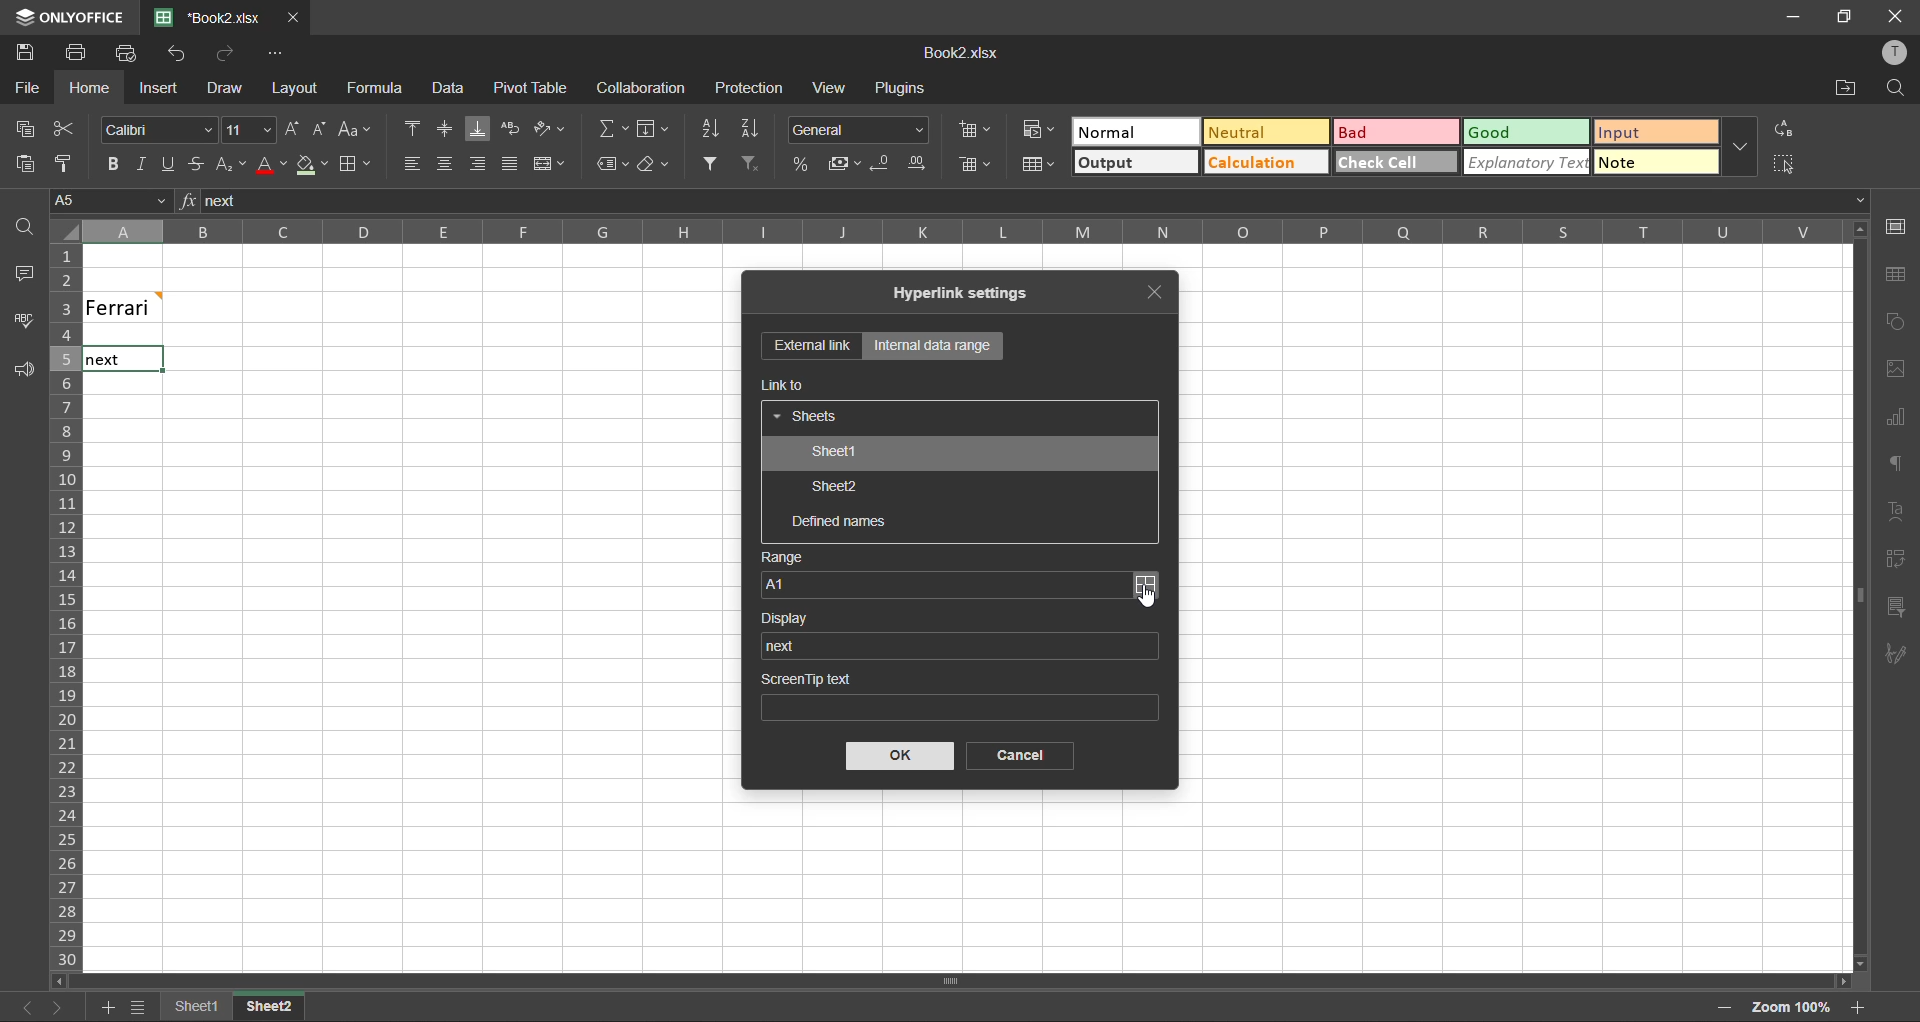 The height and width of the screenshot is (1022, 1920). What do you see at coordinates (971, 294) in the screenshot?
I see `hyperlink settings` at bounding box center [971, 294].